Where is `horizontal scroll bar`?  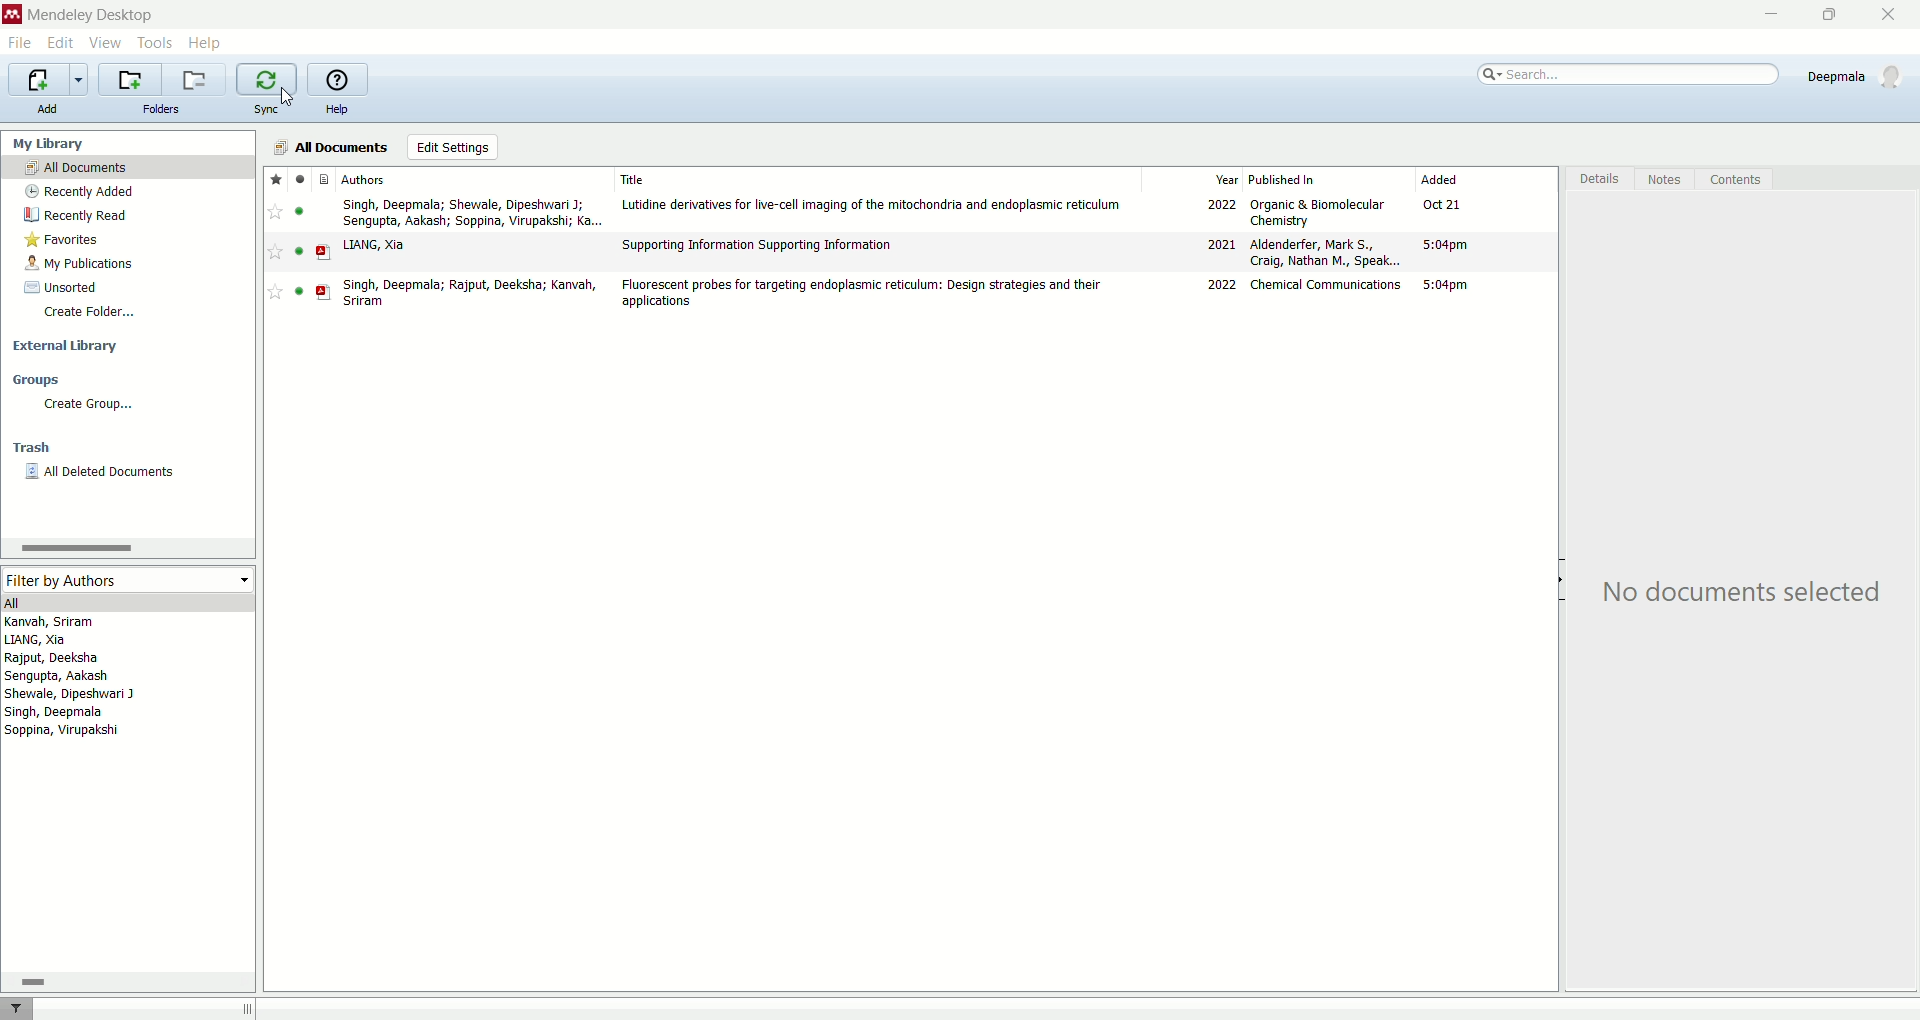
horizontal scroll bar is located at coordinates (127, 982).